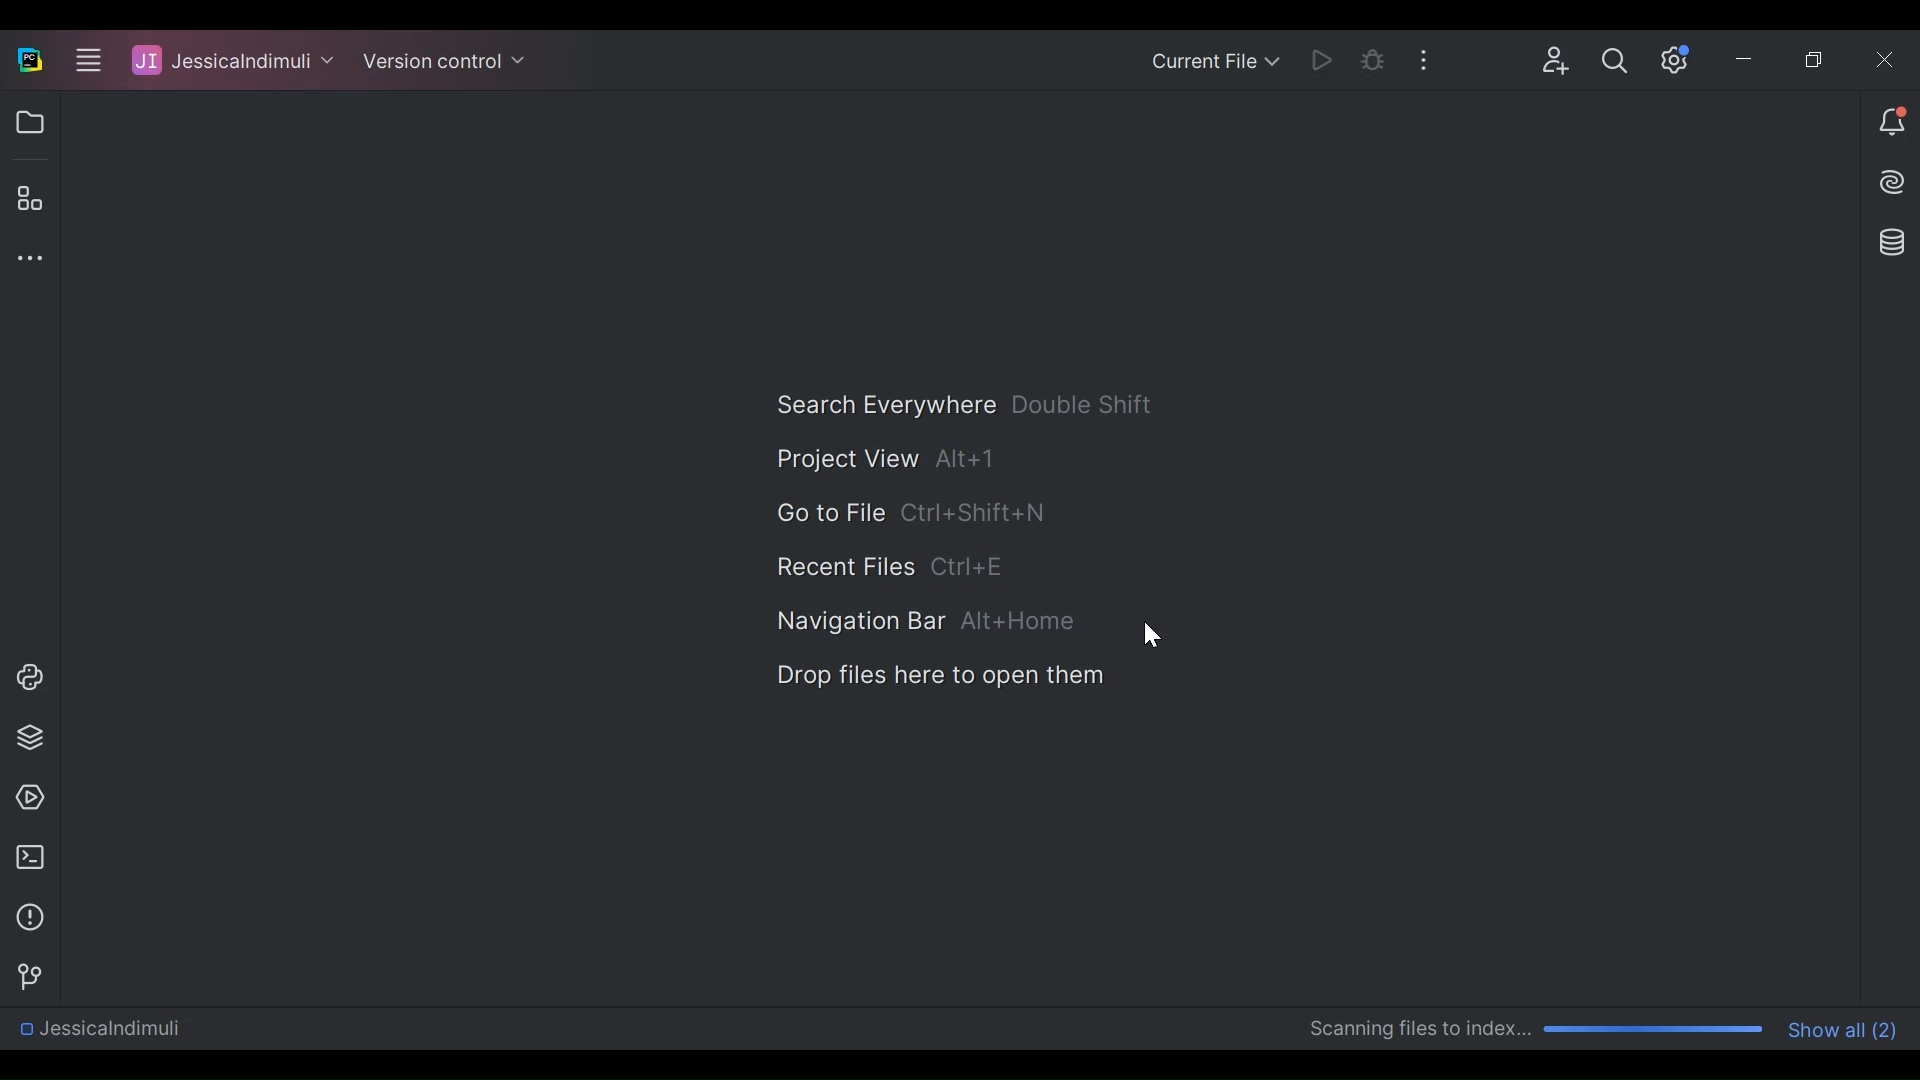 The image size is (1920, 1080). Describe the element at coordinates (24, 974) in the screenshot. I see `Git` at that location.